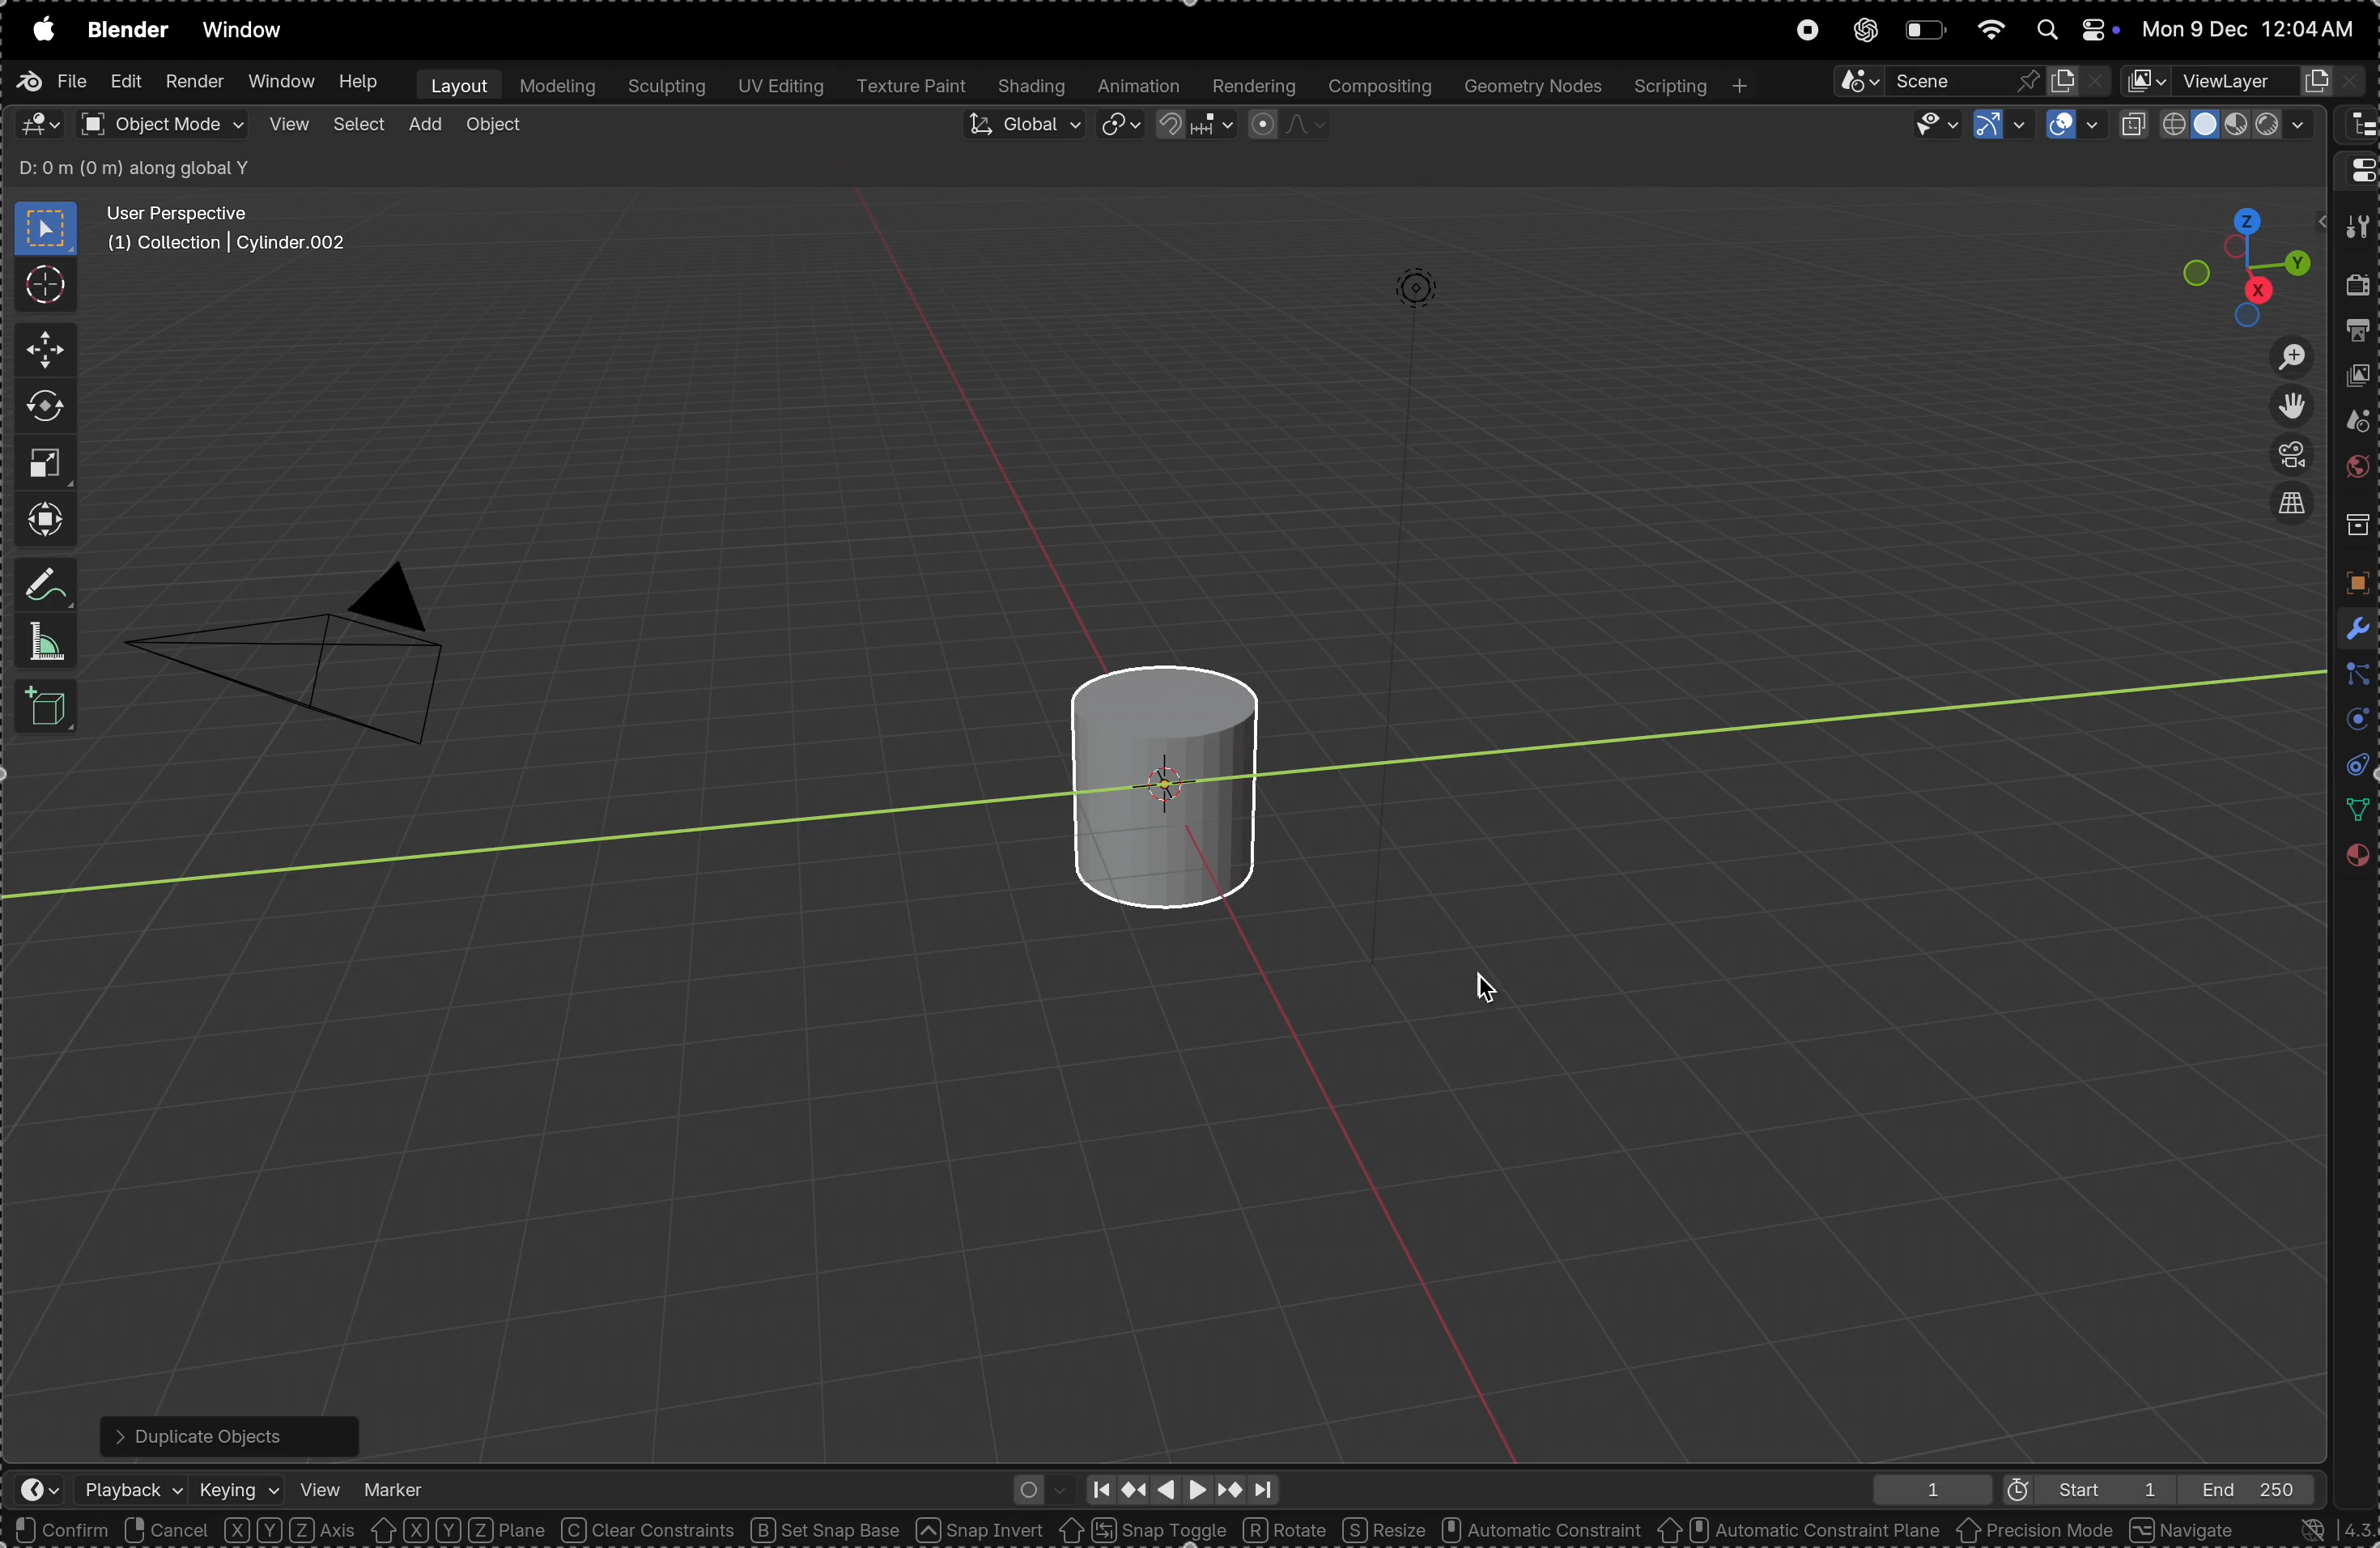  Describe the element at coordinates (2352, 626) in the screenshot. I see `modifiers` at that location.